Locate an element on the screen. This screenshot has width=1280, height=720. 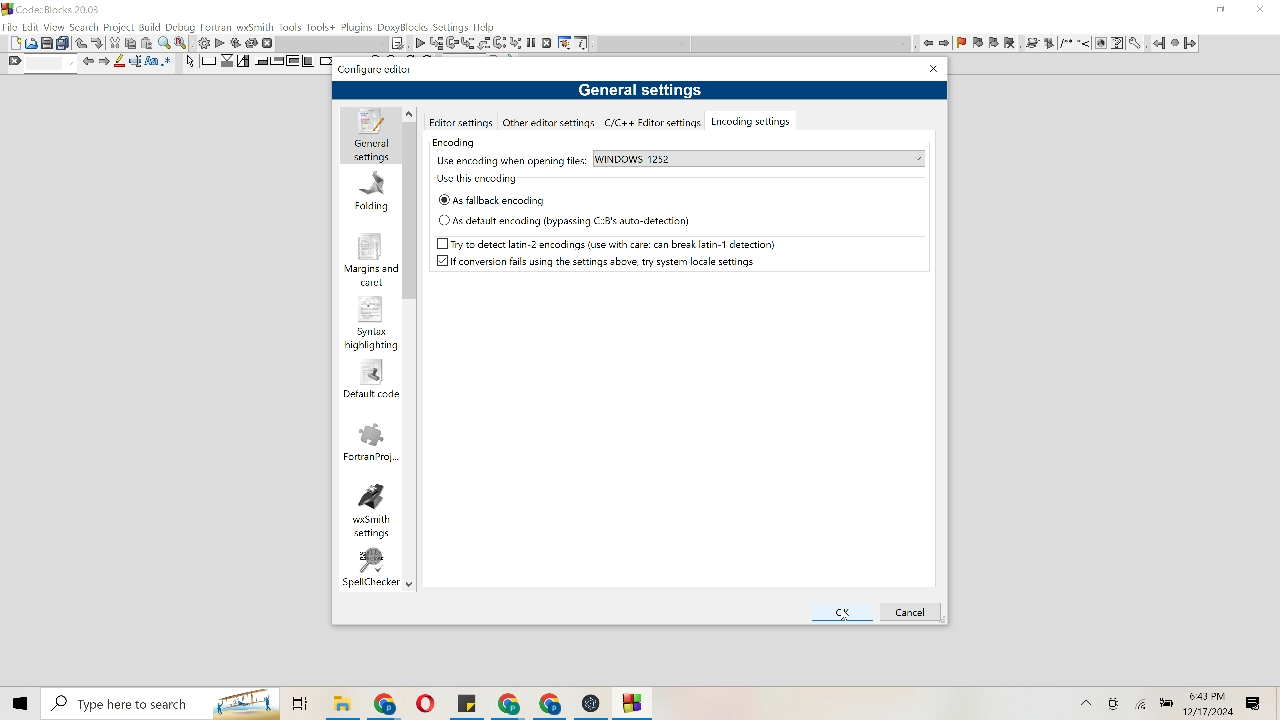
Move to corners is located at coordinates (260, 61).